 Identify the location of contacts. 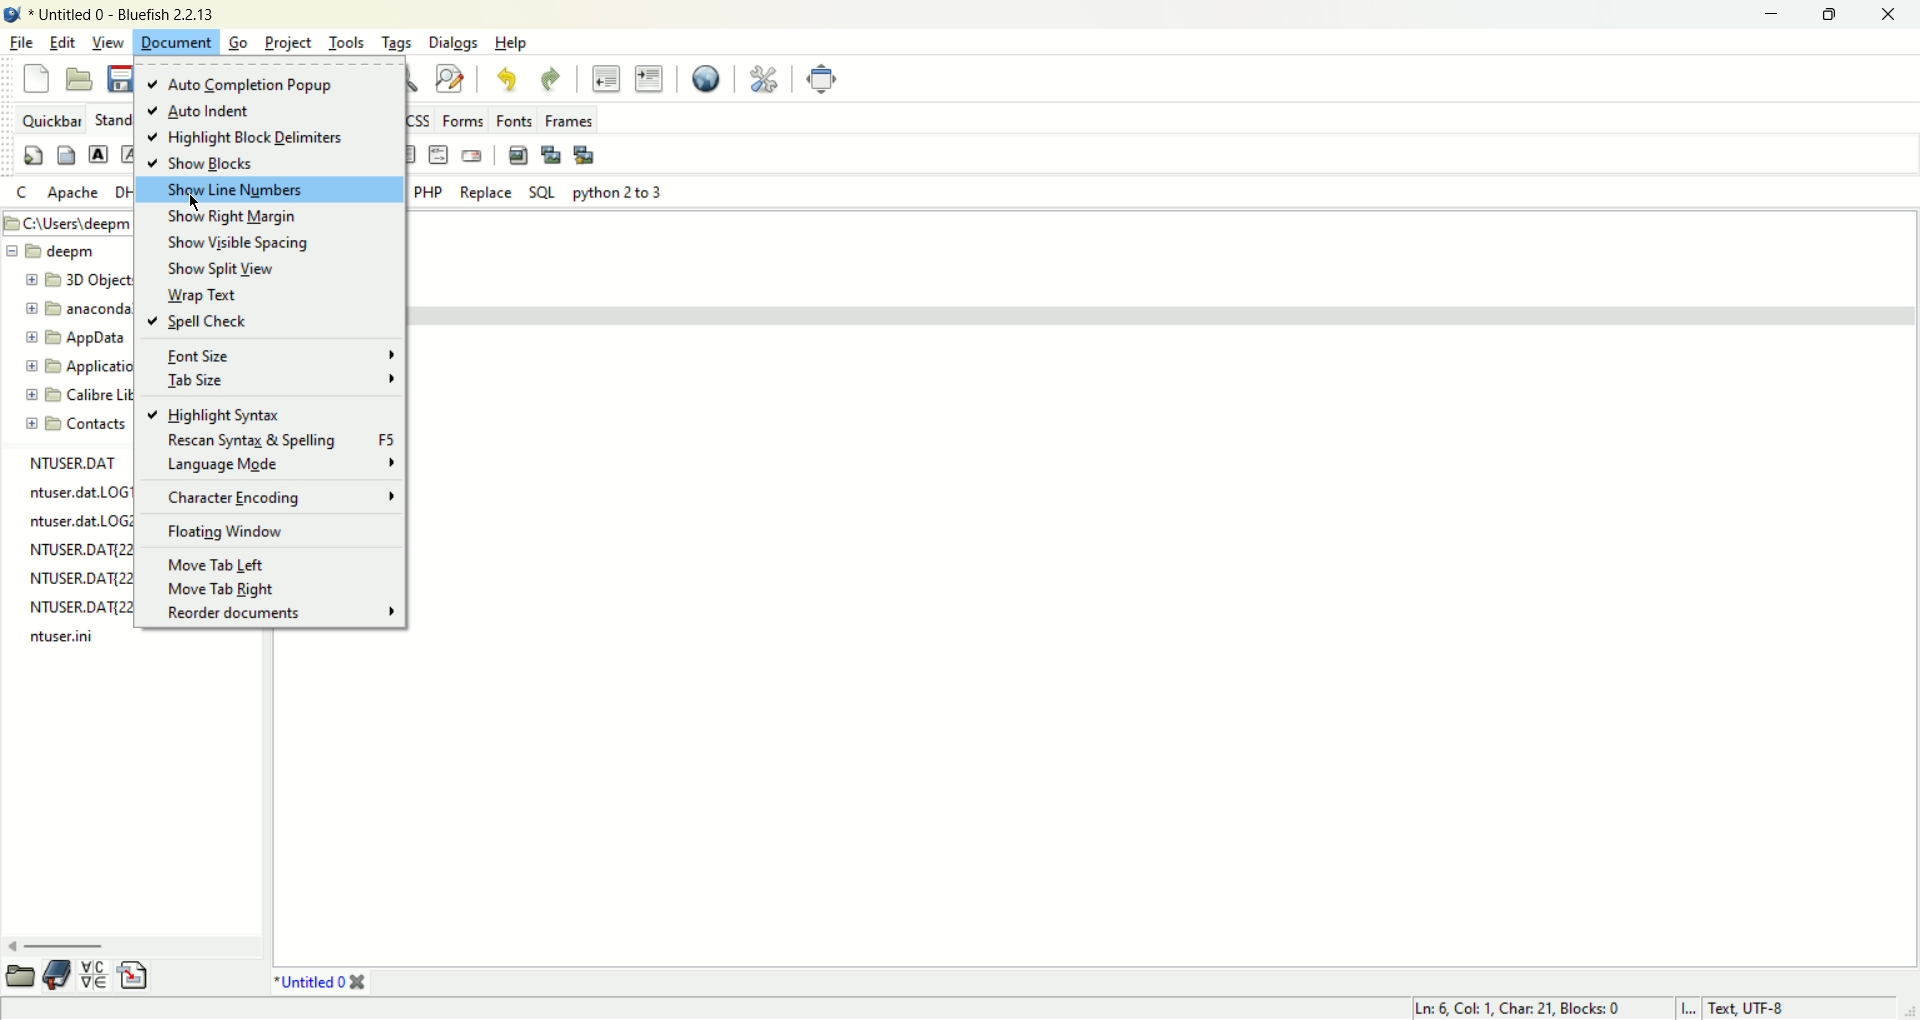
(77, 425).